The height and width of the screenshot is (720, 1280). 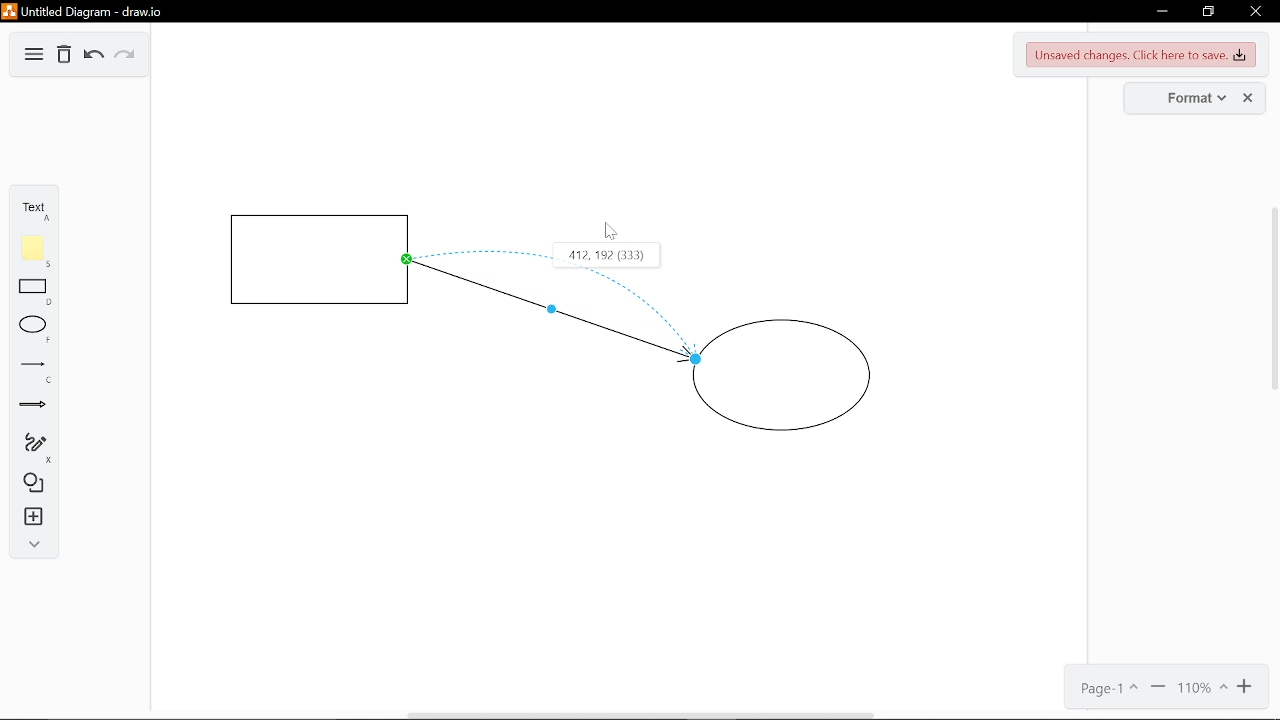 I want to click on Zoom out, so click(x=1158, y=689).